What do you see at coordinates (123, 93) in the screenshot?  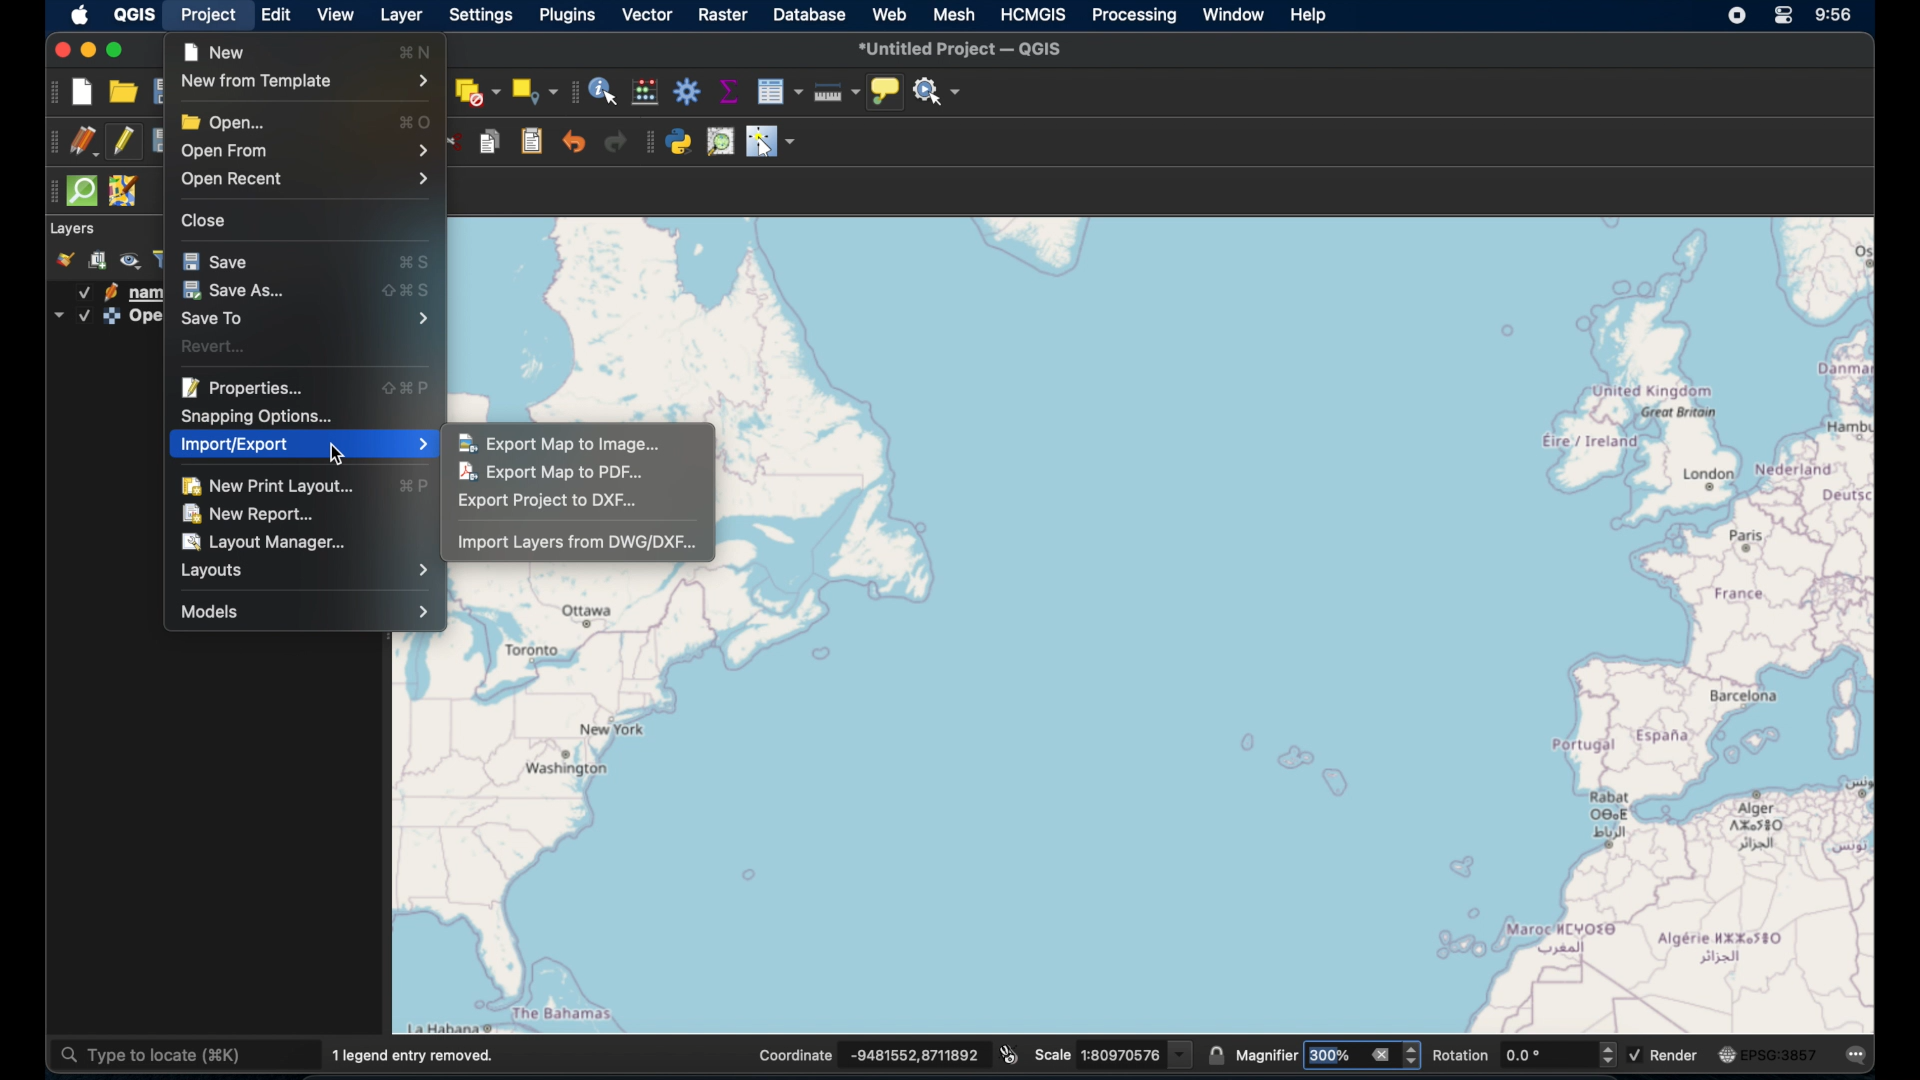 I see `open project` at bounding box center [123, 93].